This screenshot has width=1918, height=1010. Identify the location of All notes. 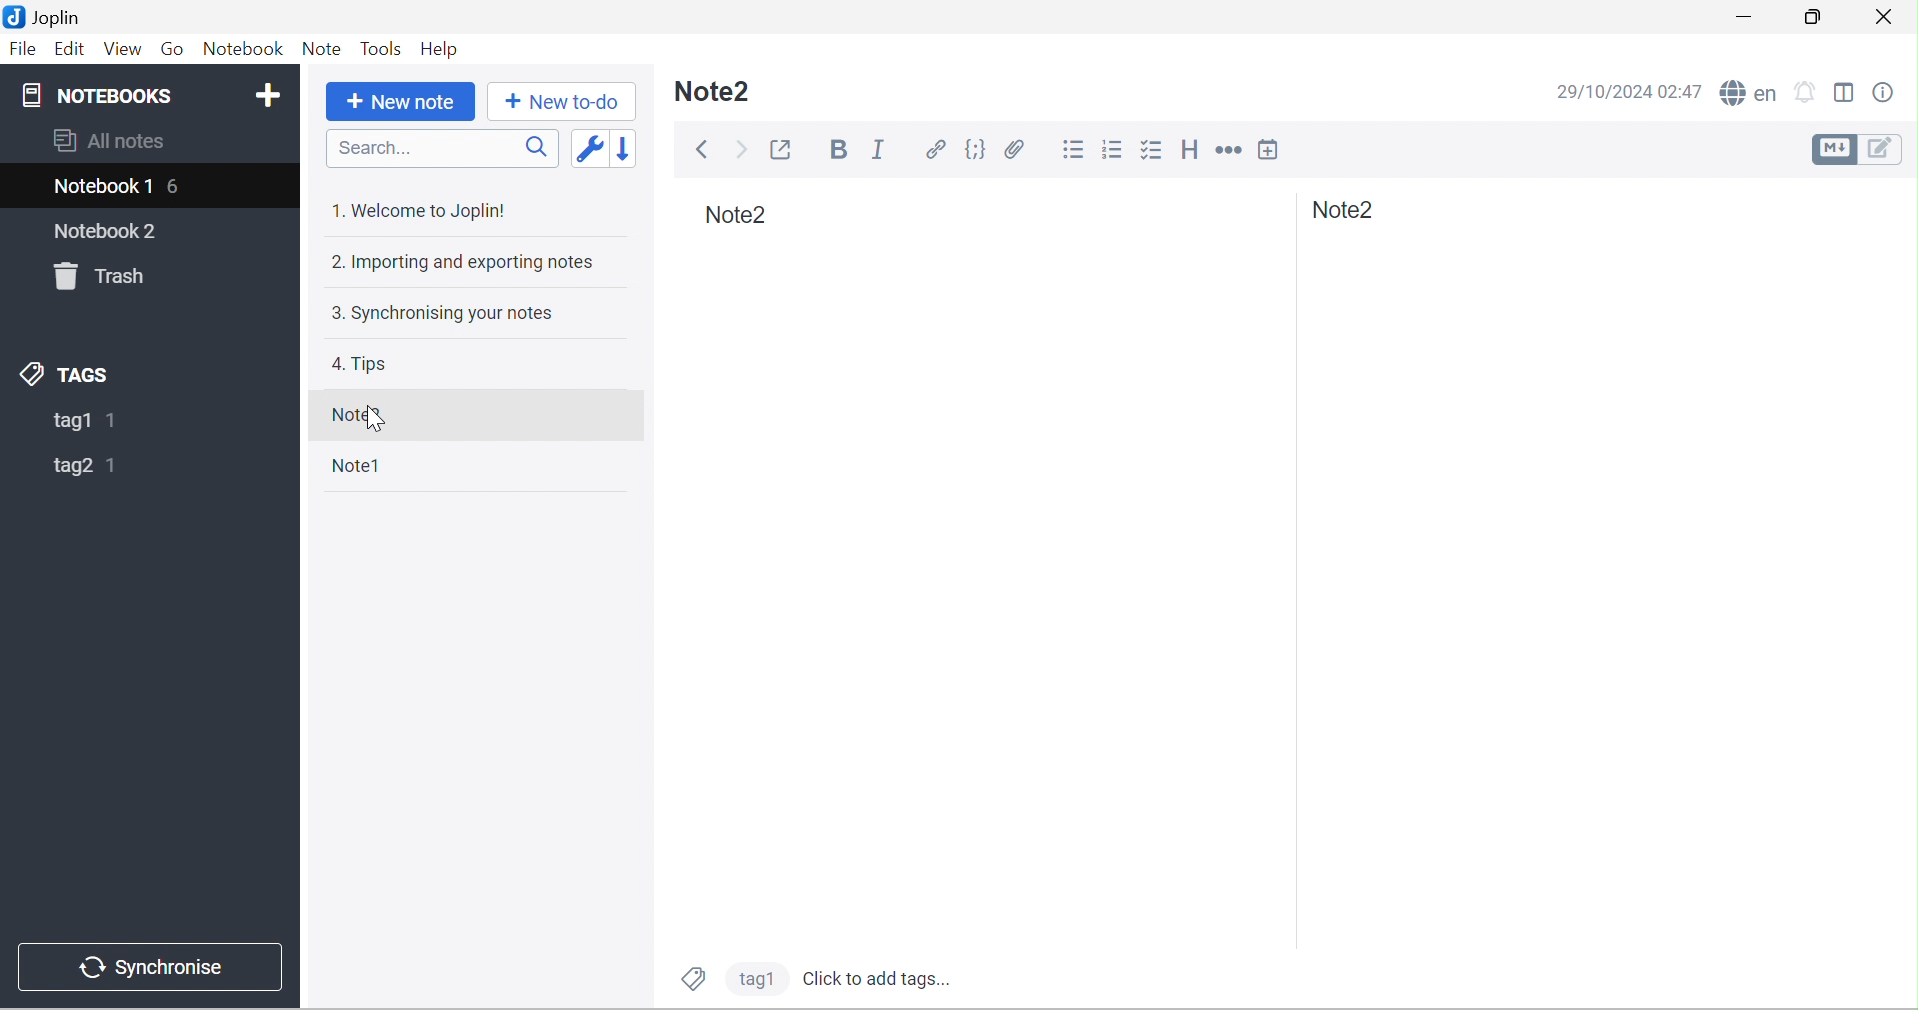
(111, 139).